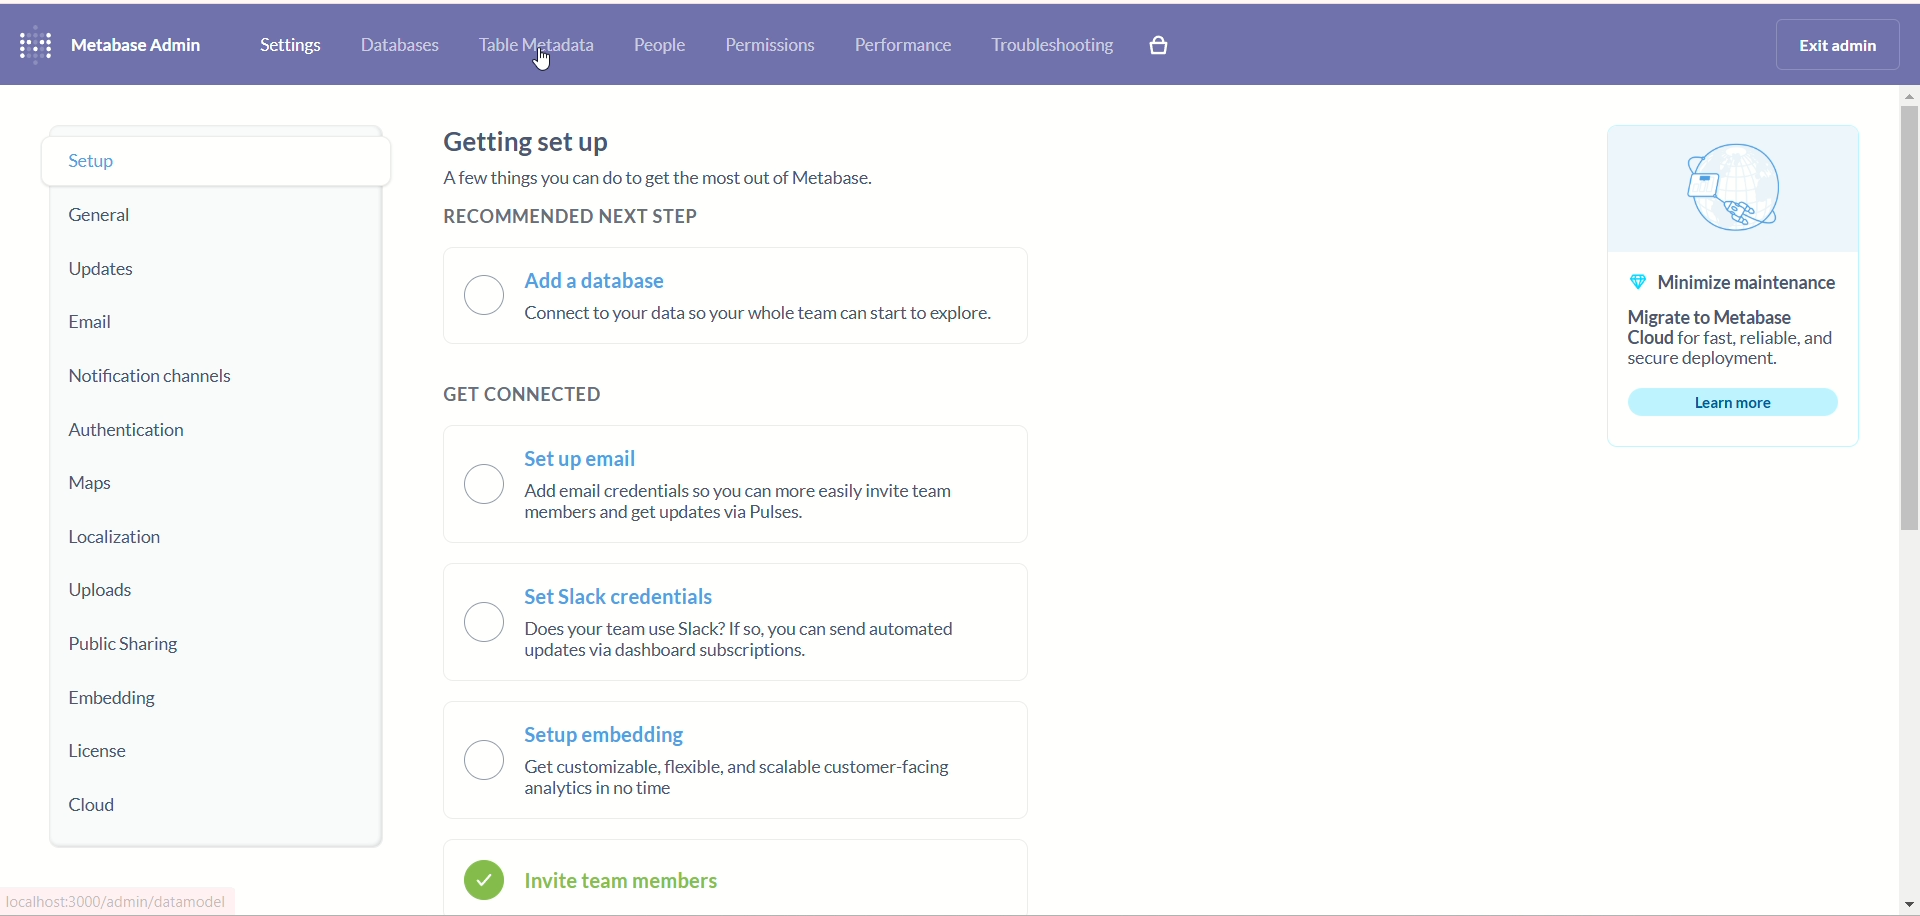 This screenshot has height=916, width=1920. Describe the element at coordinates (673, 182) in the screenshot. I see `text` at that location.